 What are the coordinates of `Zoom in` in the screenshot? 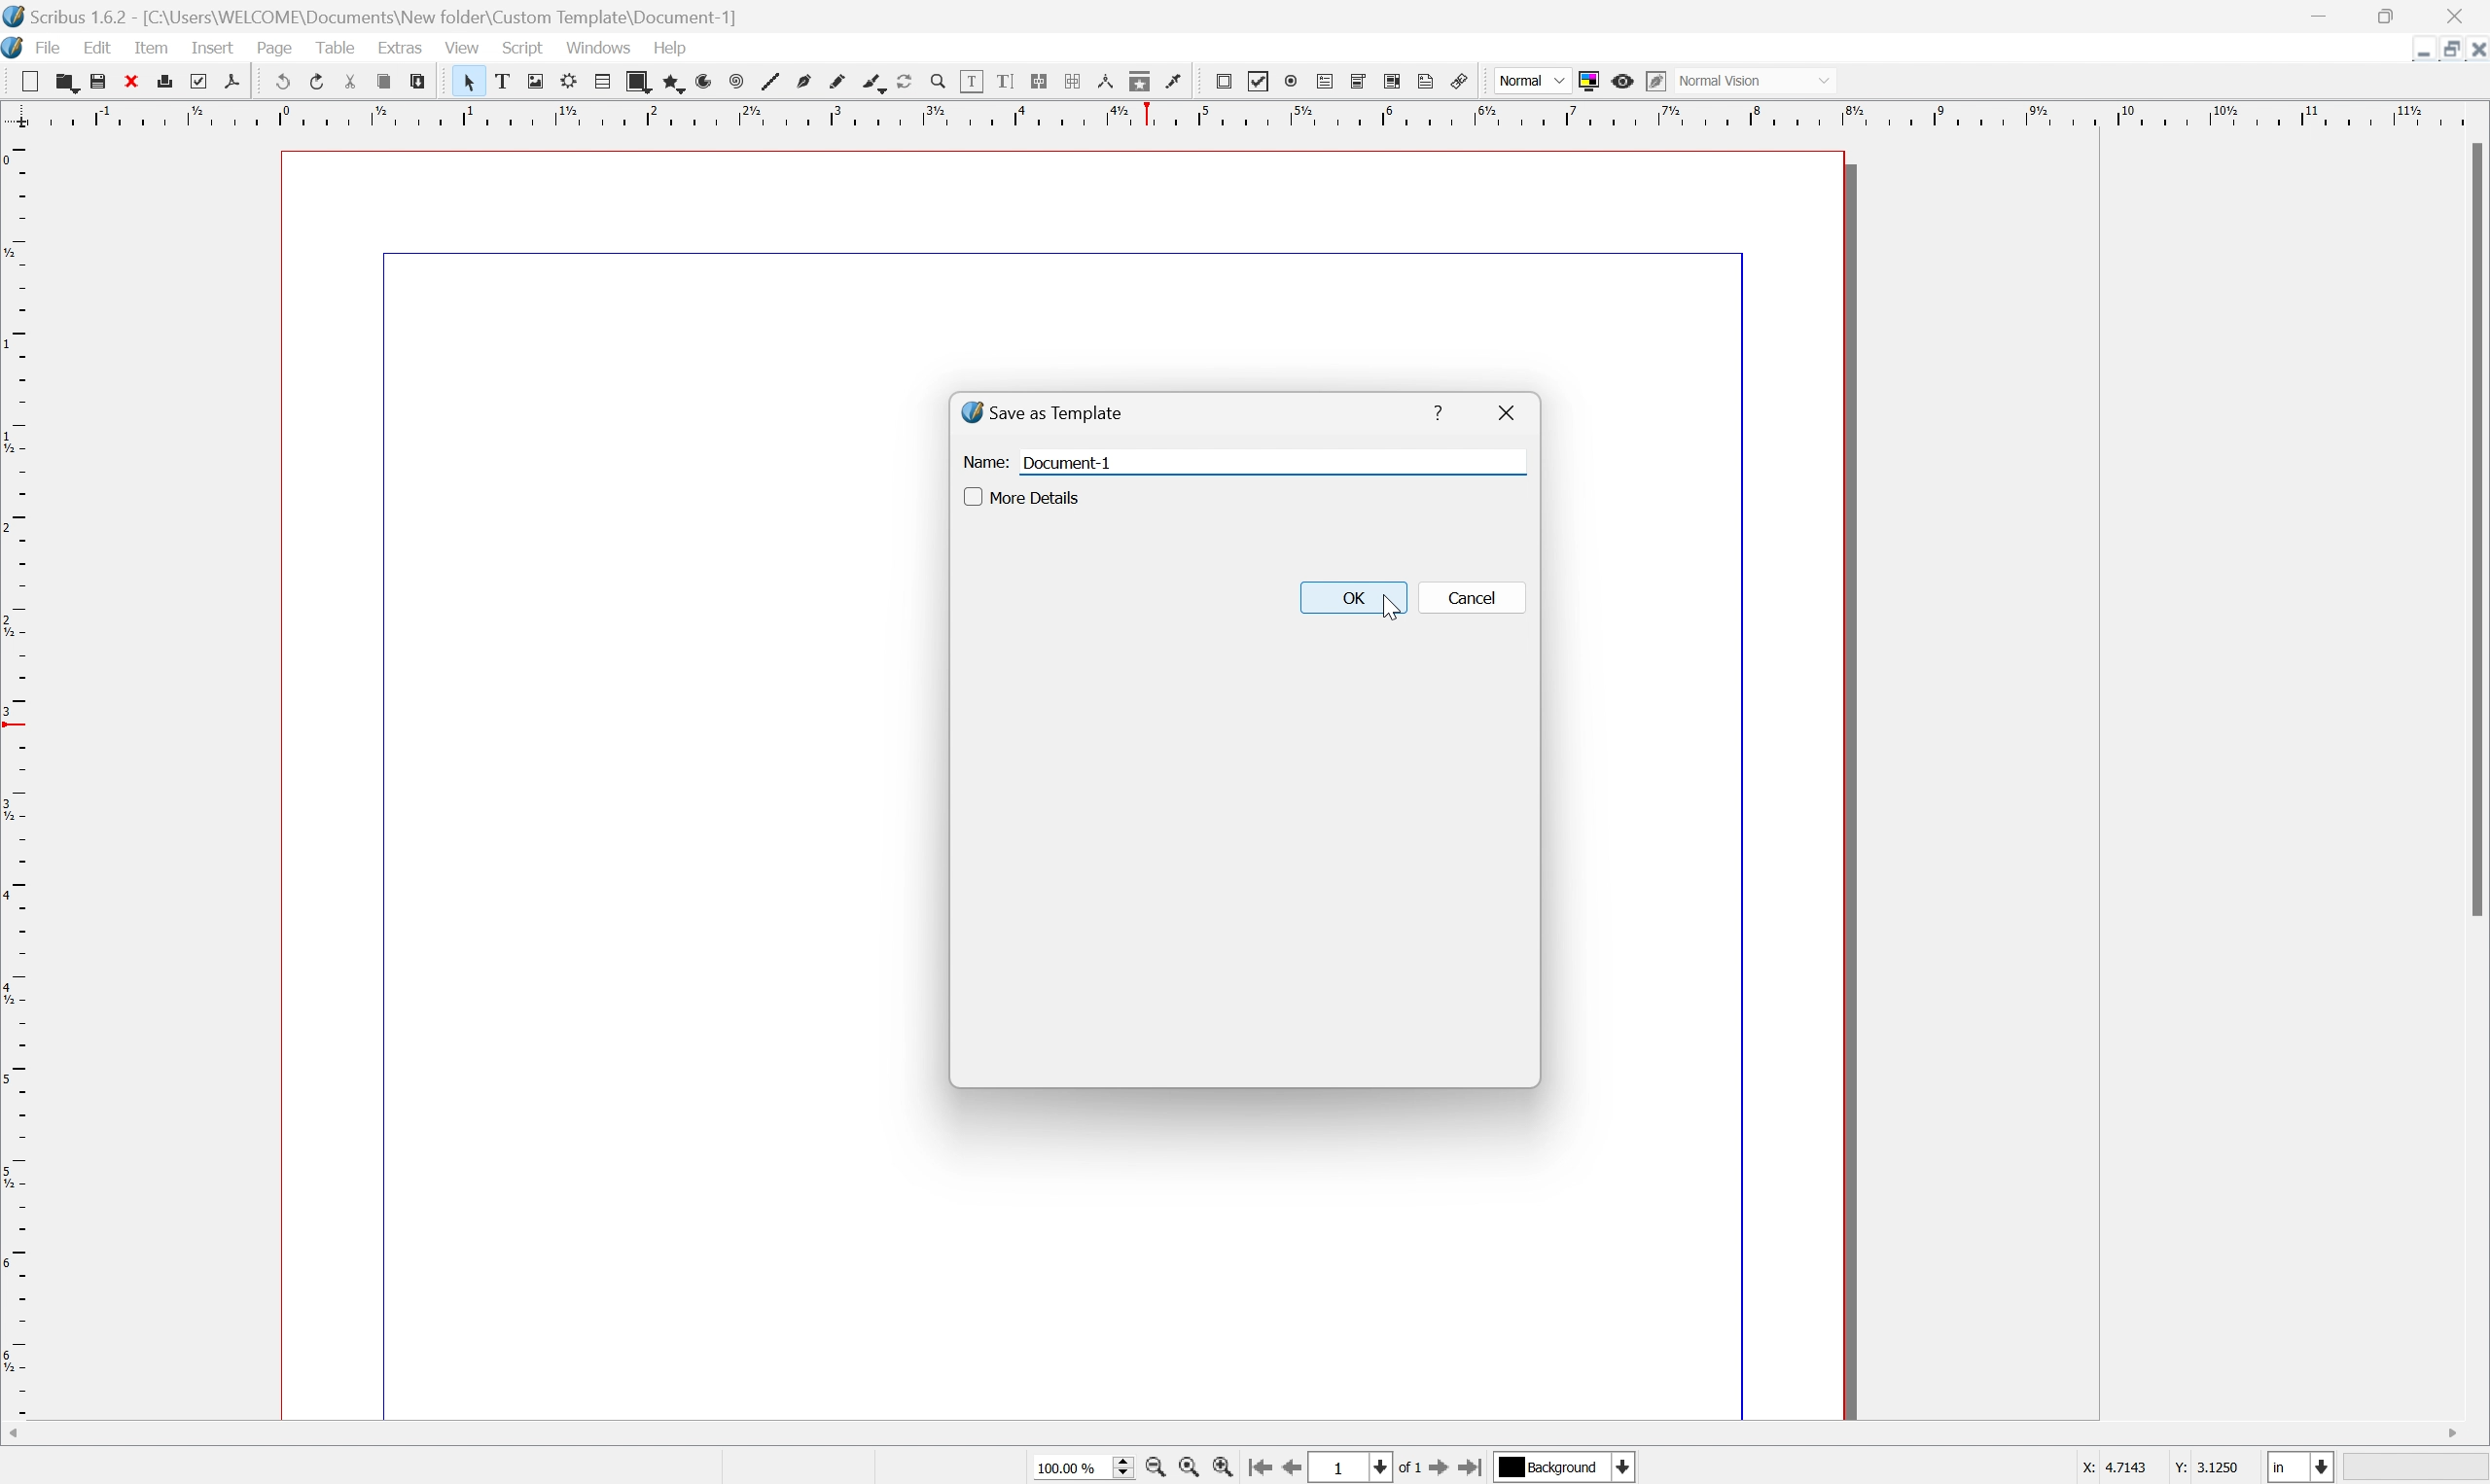 It's located at (1225, 1468).